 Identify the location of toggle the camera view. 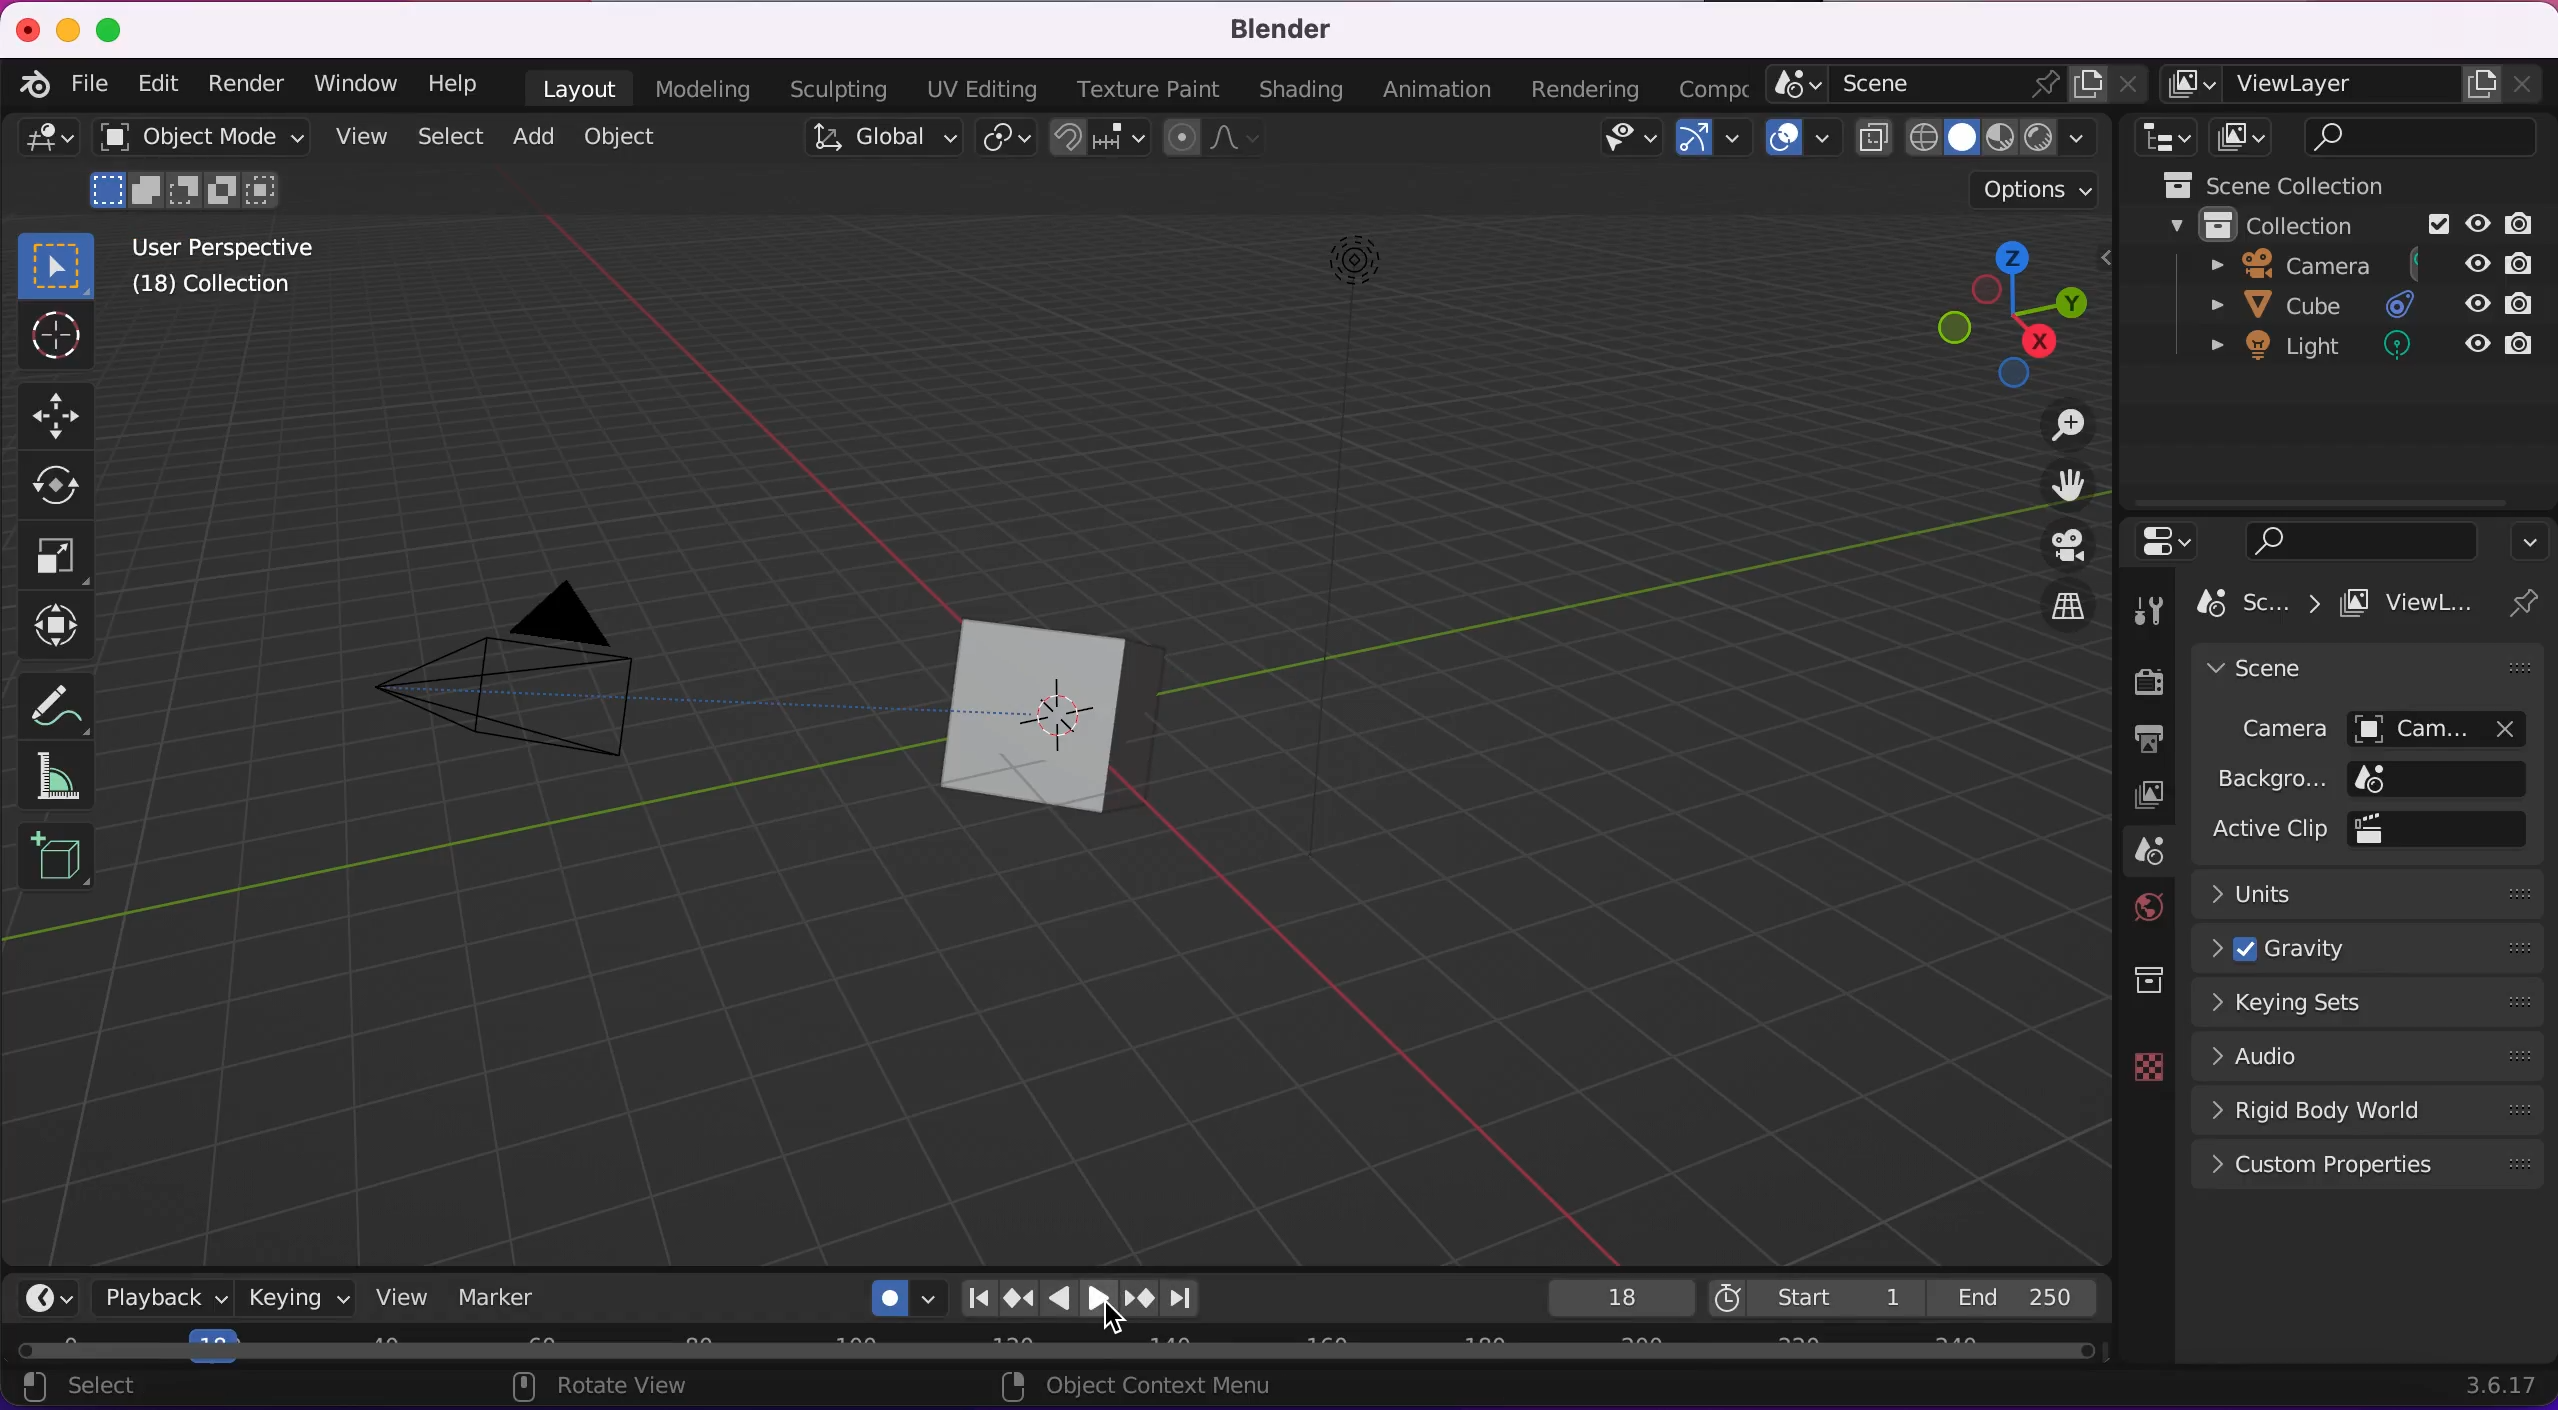
(2051, 546).